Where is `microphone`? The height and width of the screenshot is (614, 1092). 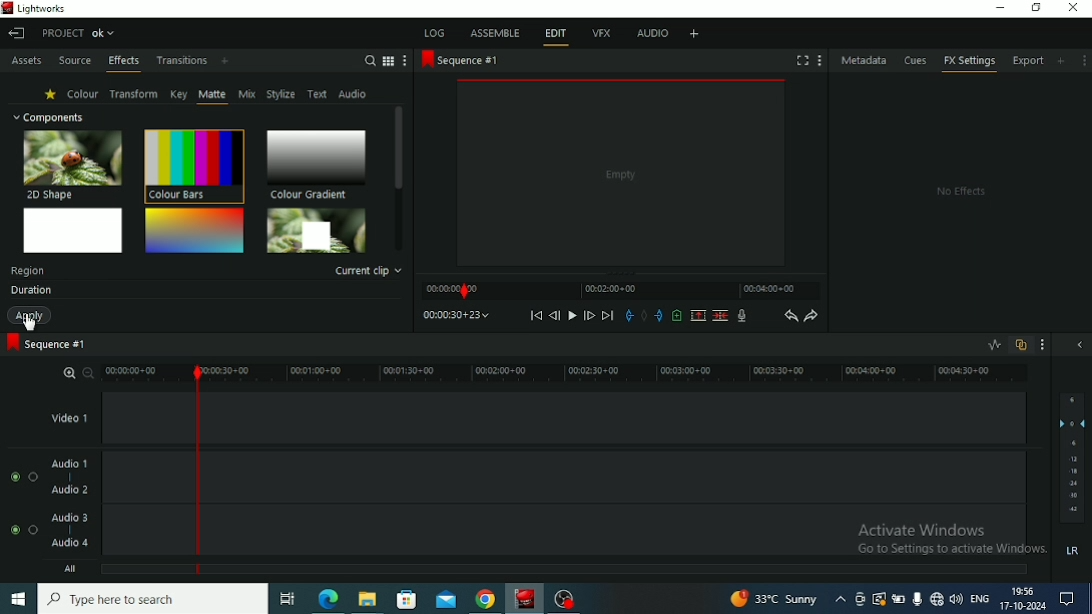 microphone is located at coordinates (918, 597).